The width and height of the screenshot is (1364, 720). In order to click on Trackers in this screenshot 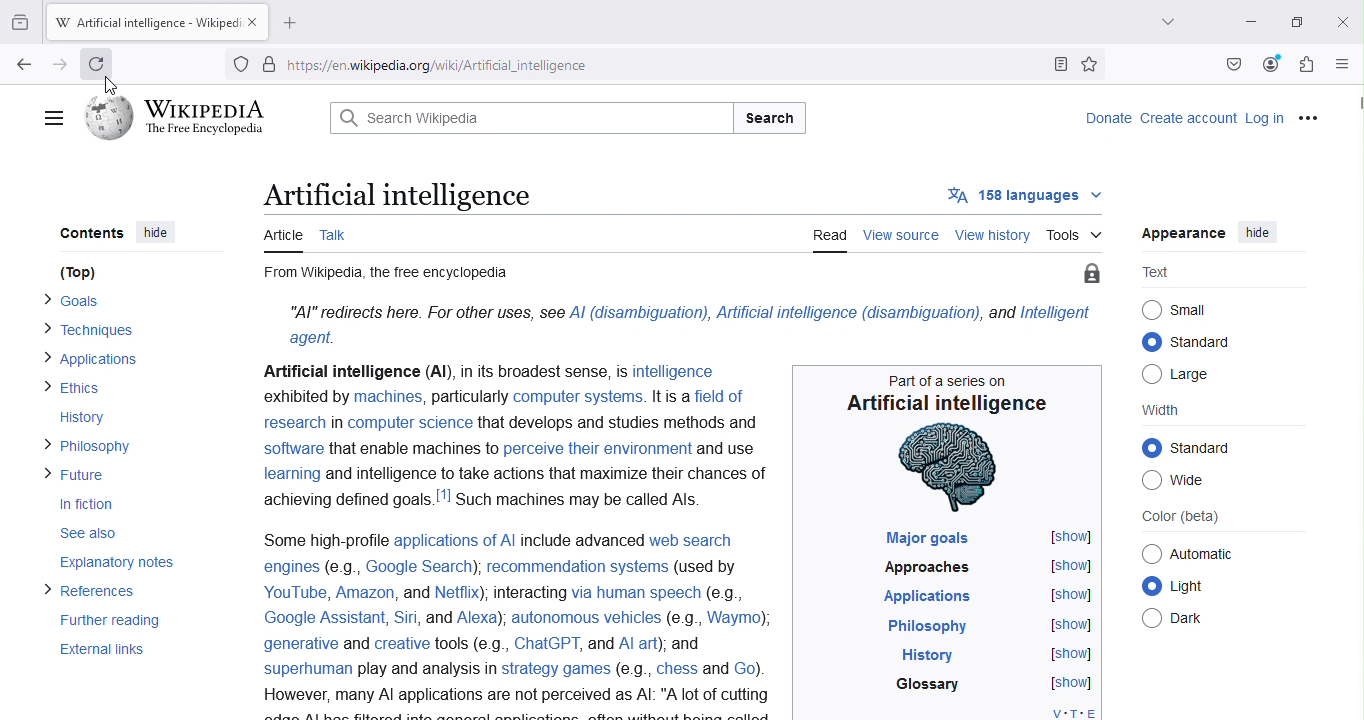, I will do `click(240, 66)`.